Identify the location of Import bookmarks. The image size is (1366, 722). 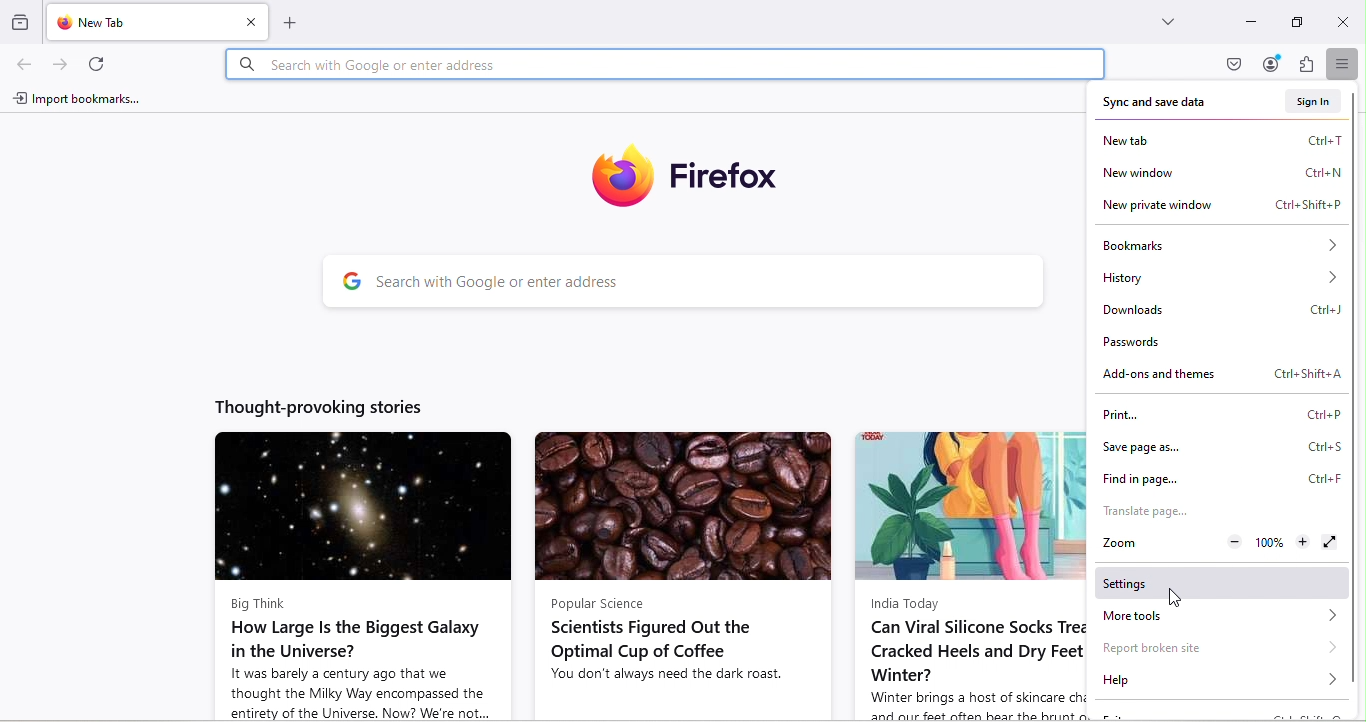
(76, 99).